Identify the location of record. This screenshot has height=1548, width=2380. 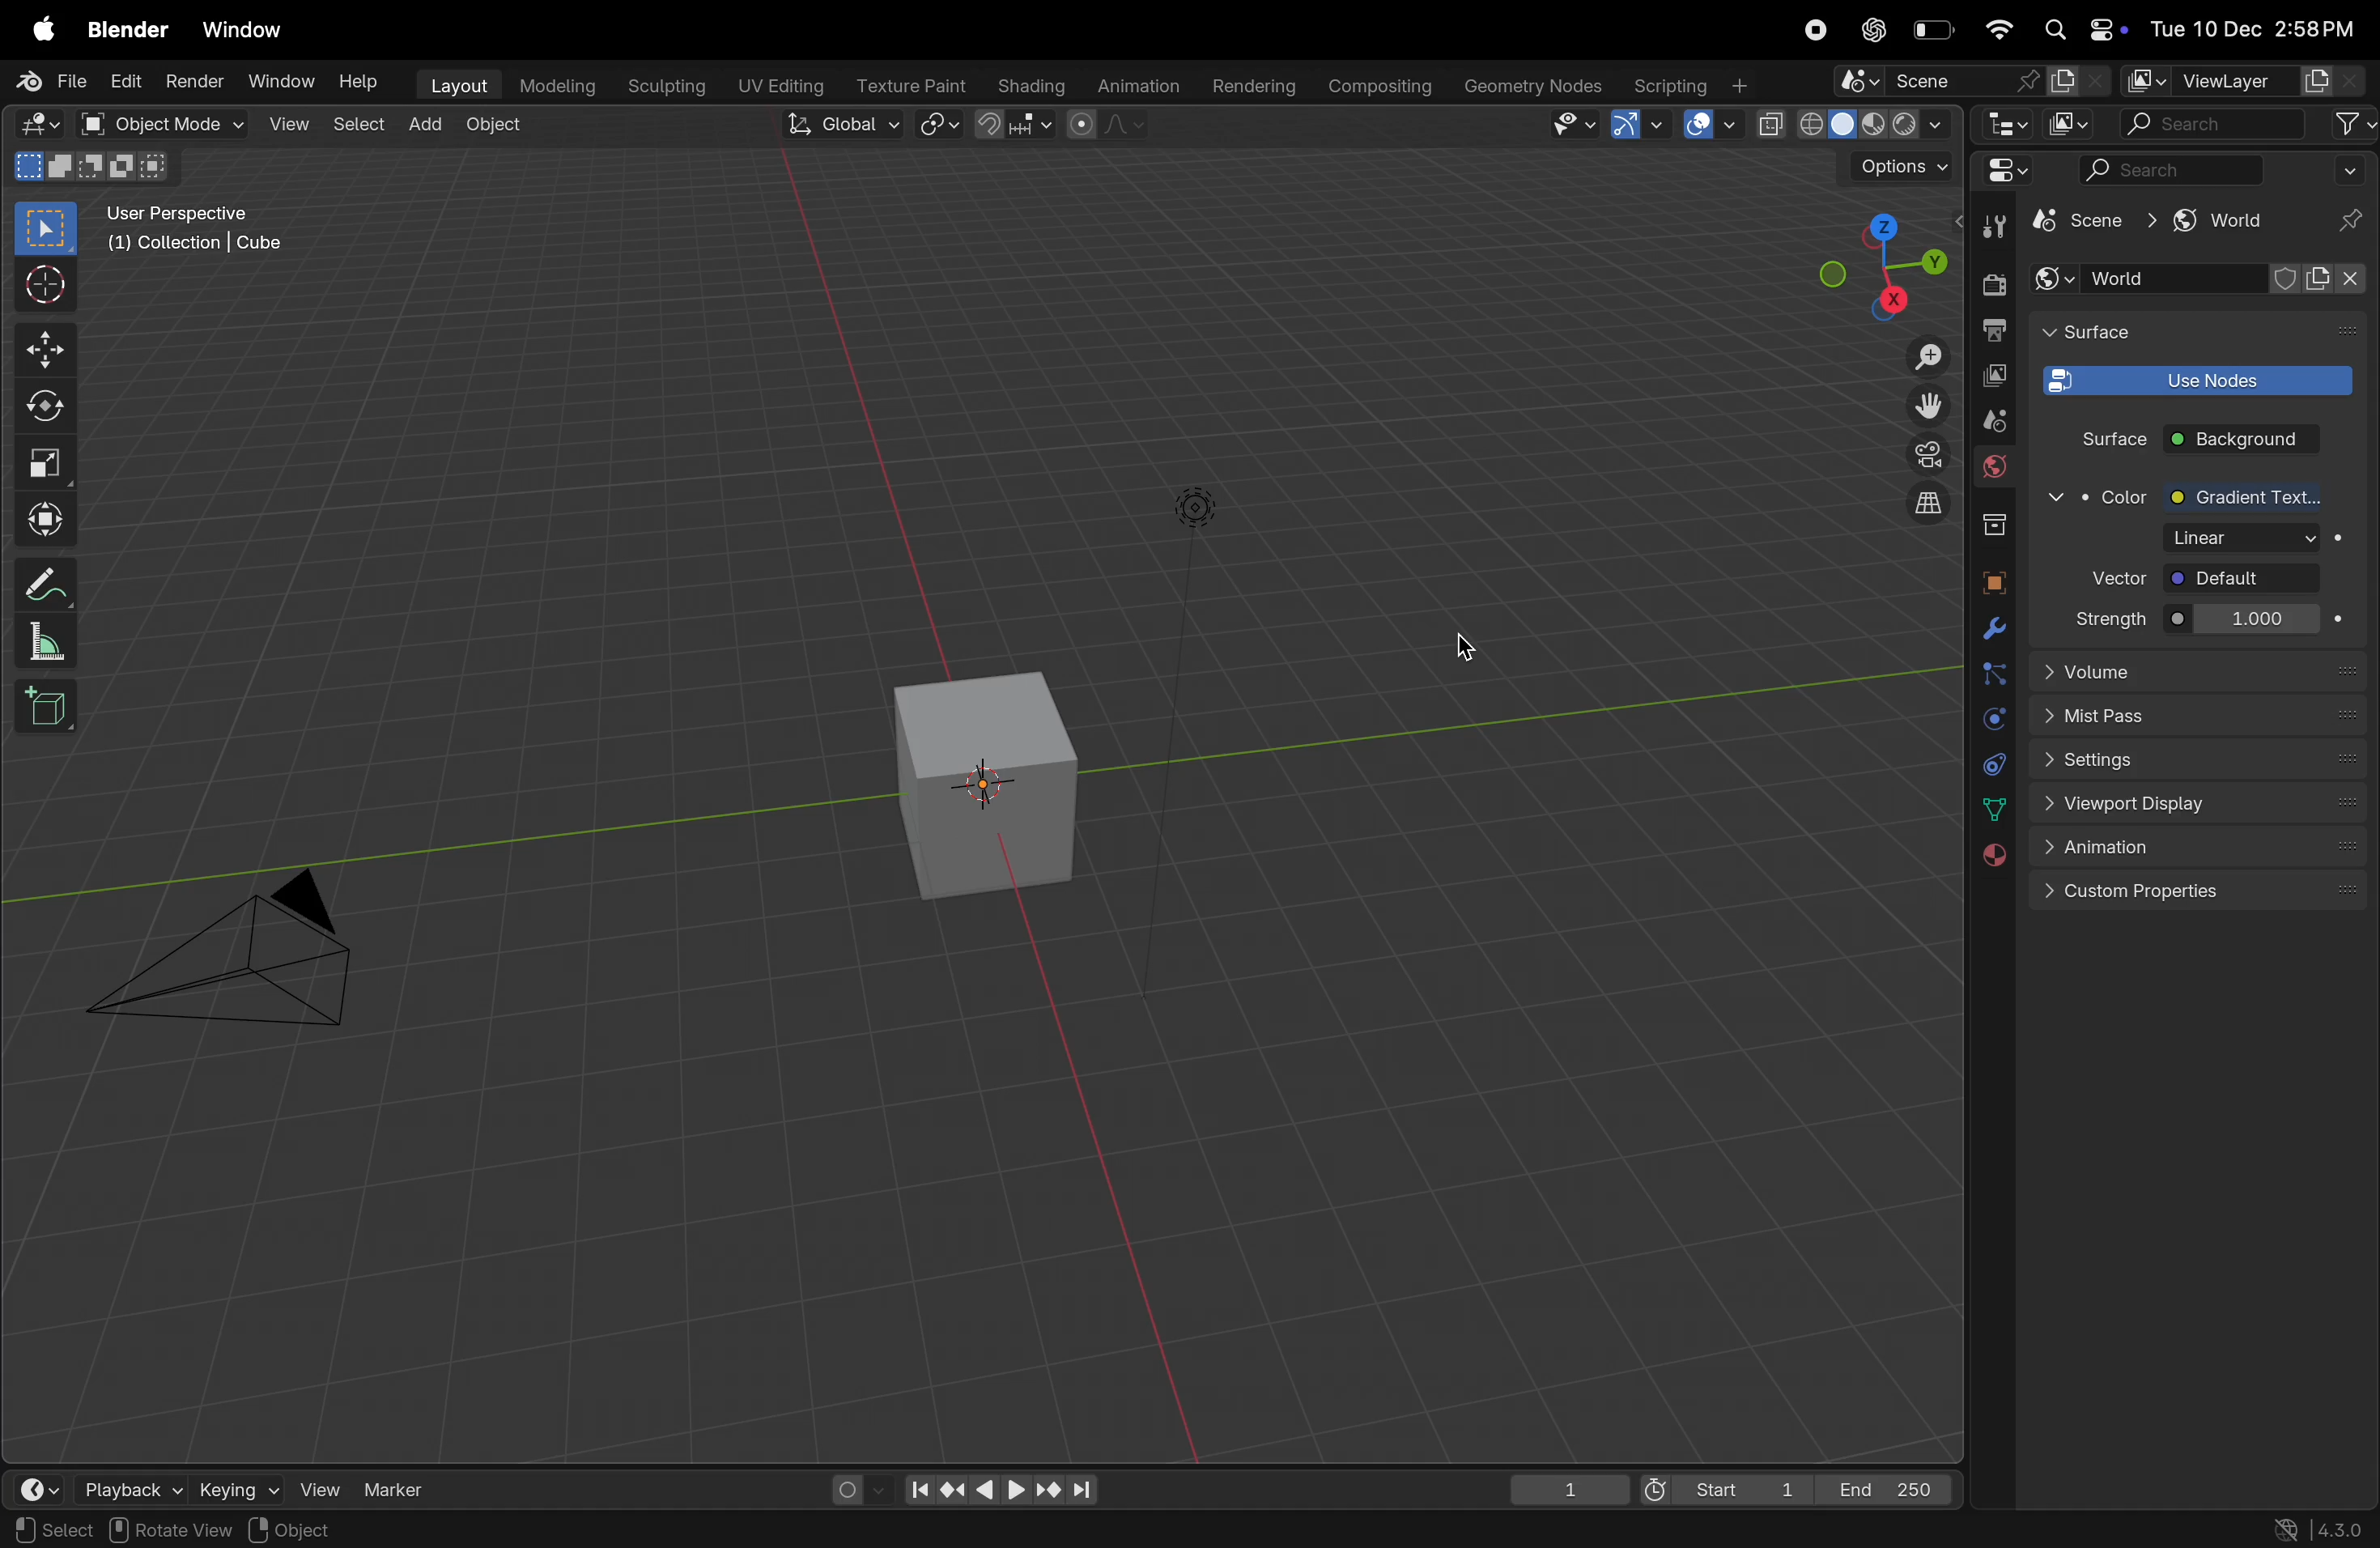
(1815, 29).